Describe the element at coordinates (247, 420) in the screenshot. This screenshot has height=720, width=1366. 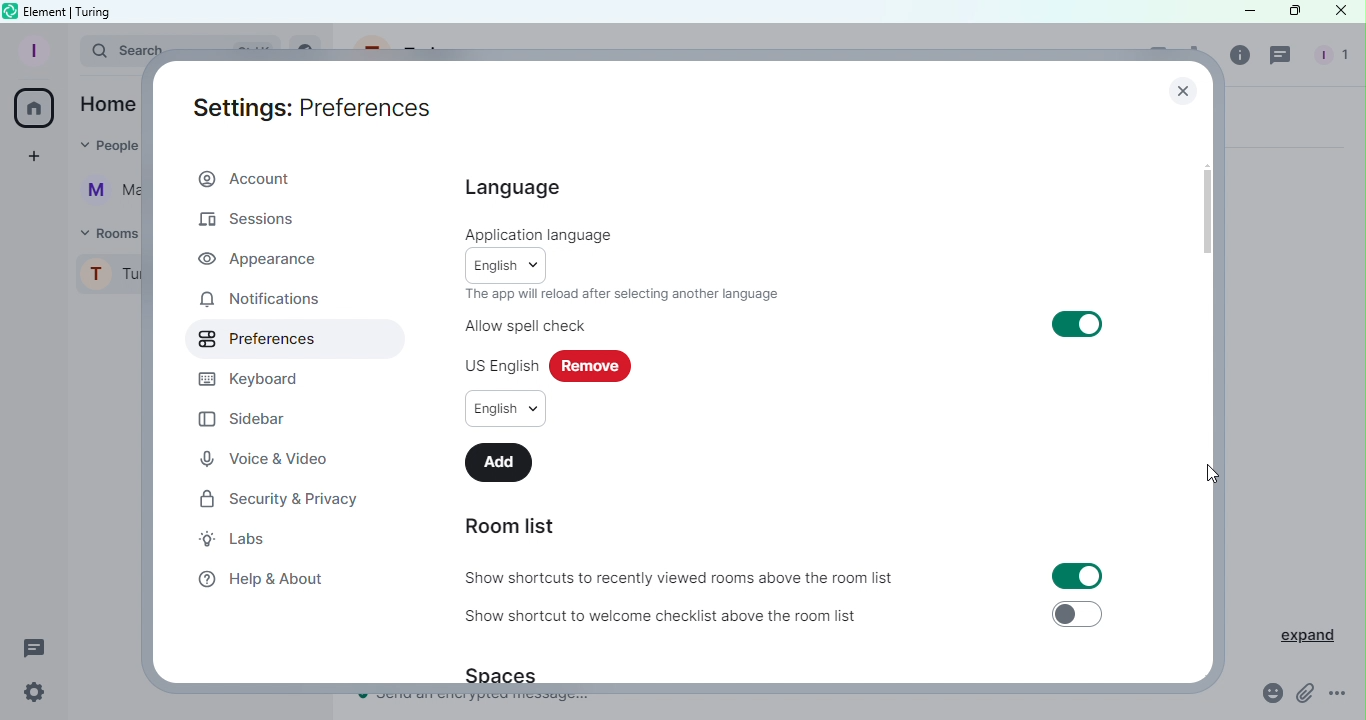
I see `Sidebar` at that location.